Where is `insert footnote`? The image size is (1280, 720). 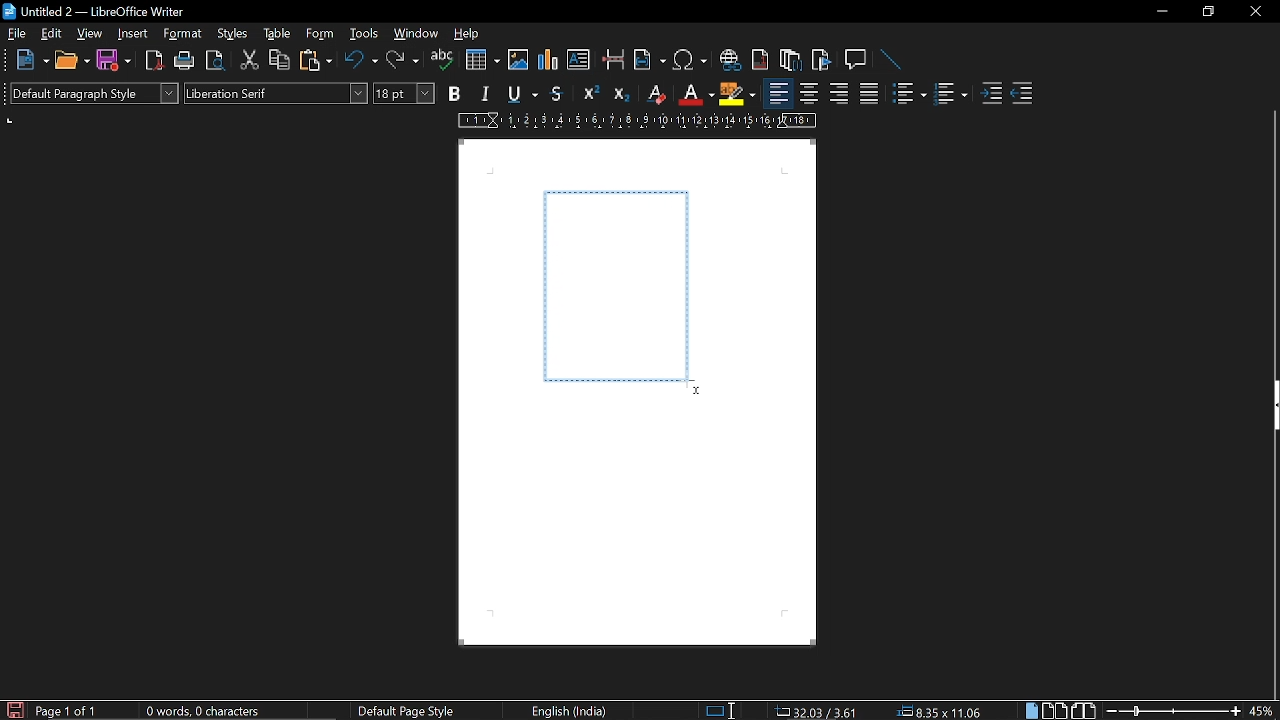 insert footnote is located at coordinates (761, 61).